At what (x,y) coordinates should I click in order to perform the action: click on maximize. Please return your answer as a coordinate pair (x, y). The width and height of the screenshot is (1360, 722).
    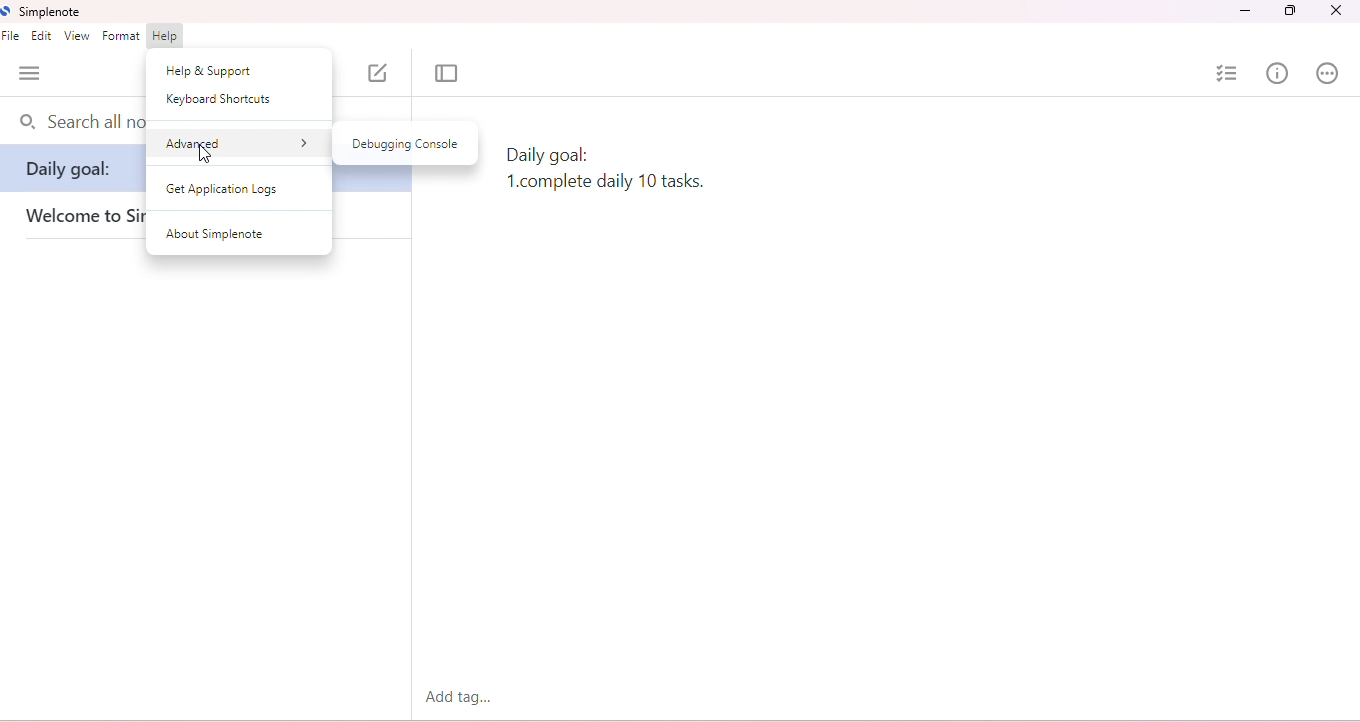
    Looking at the image, I should click on (1291, 13).